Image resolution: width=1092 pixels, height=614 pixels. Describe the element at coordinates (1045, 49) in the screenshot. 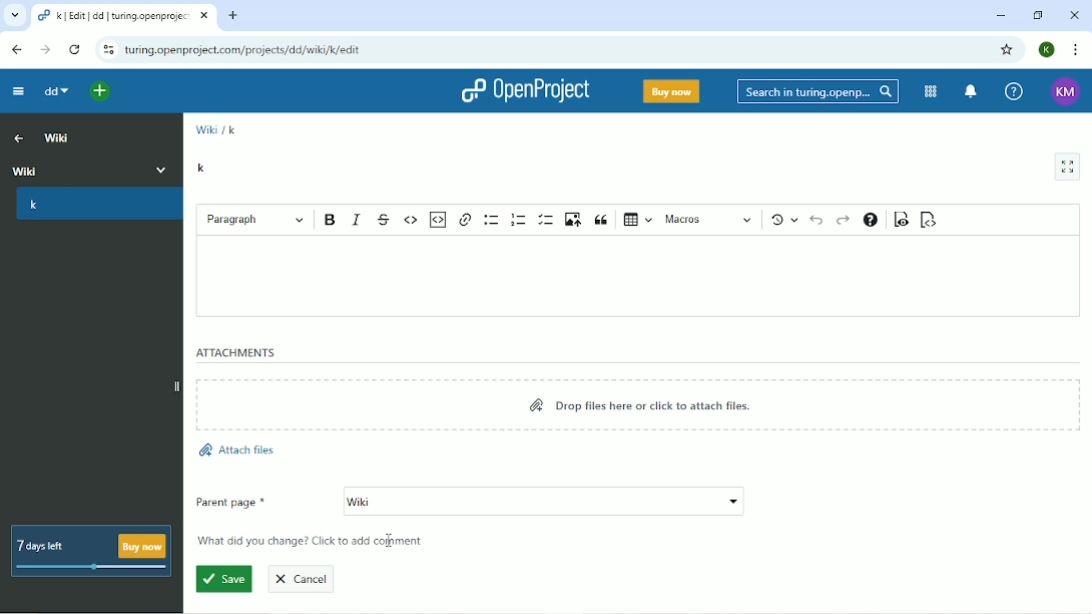

I see `Account` at that location.